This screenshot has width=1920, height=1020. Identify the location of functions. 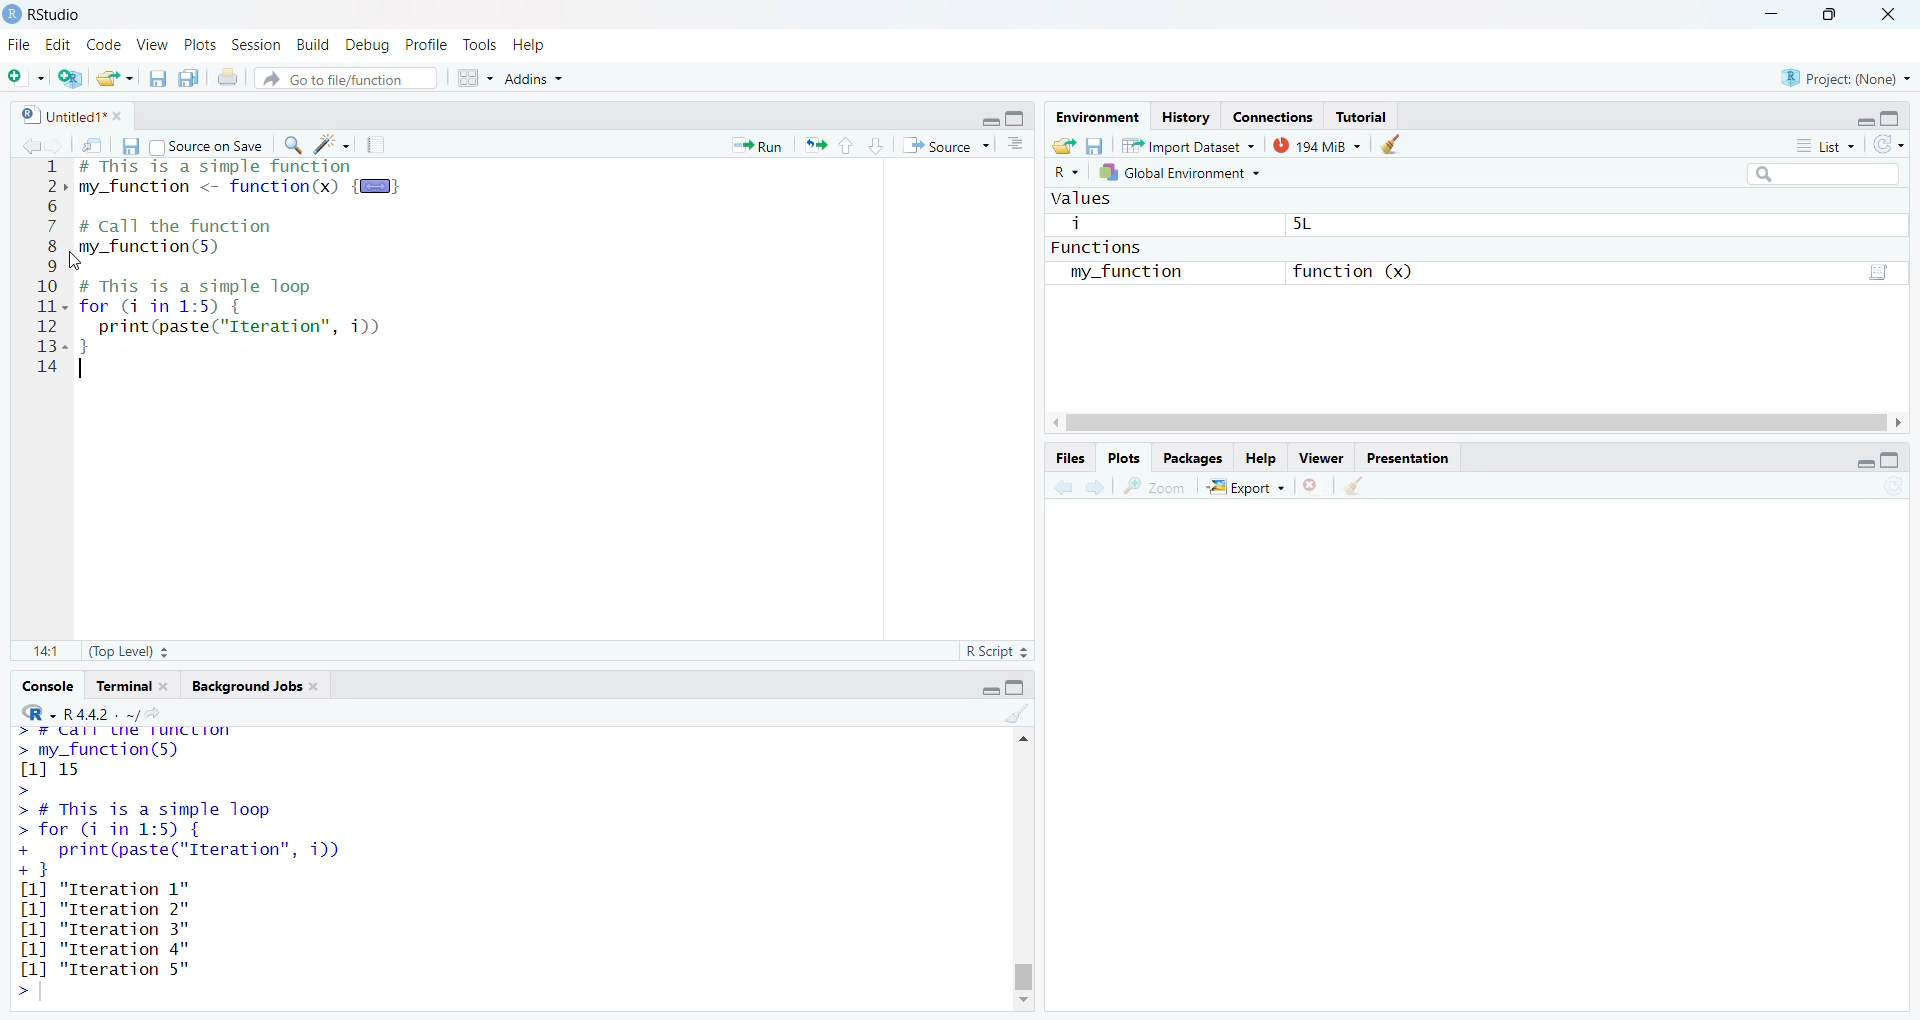
(1113, 247).